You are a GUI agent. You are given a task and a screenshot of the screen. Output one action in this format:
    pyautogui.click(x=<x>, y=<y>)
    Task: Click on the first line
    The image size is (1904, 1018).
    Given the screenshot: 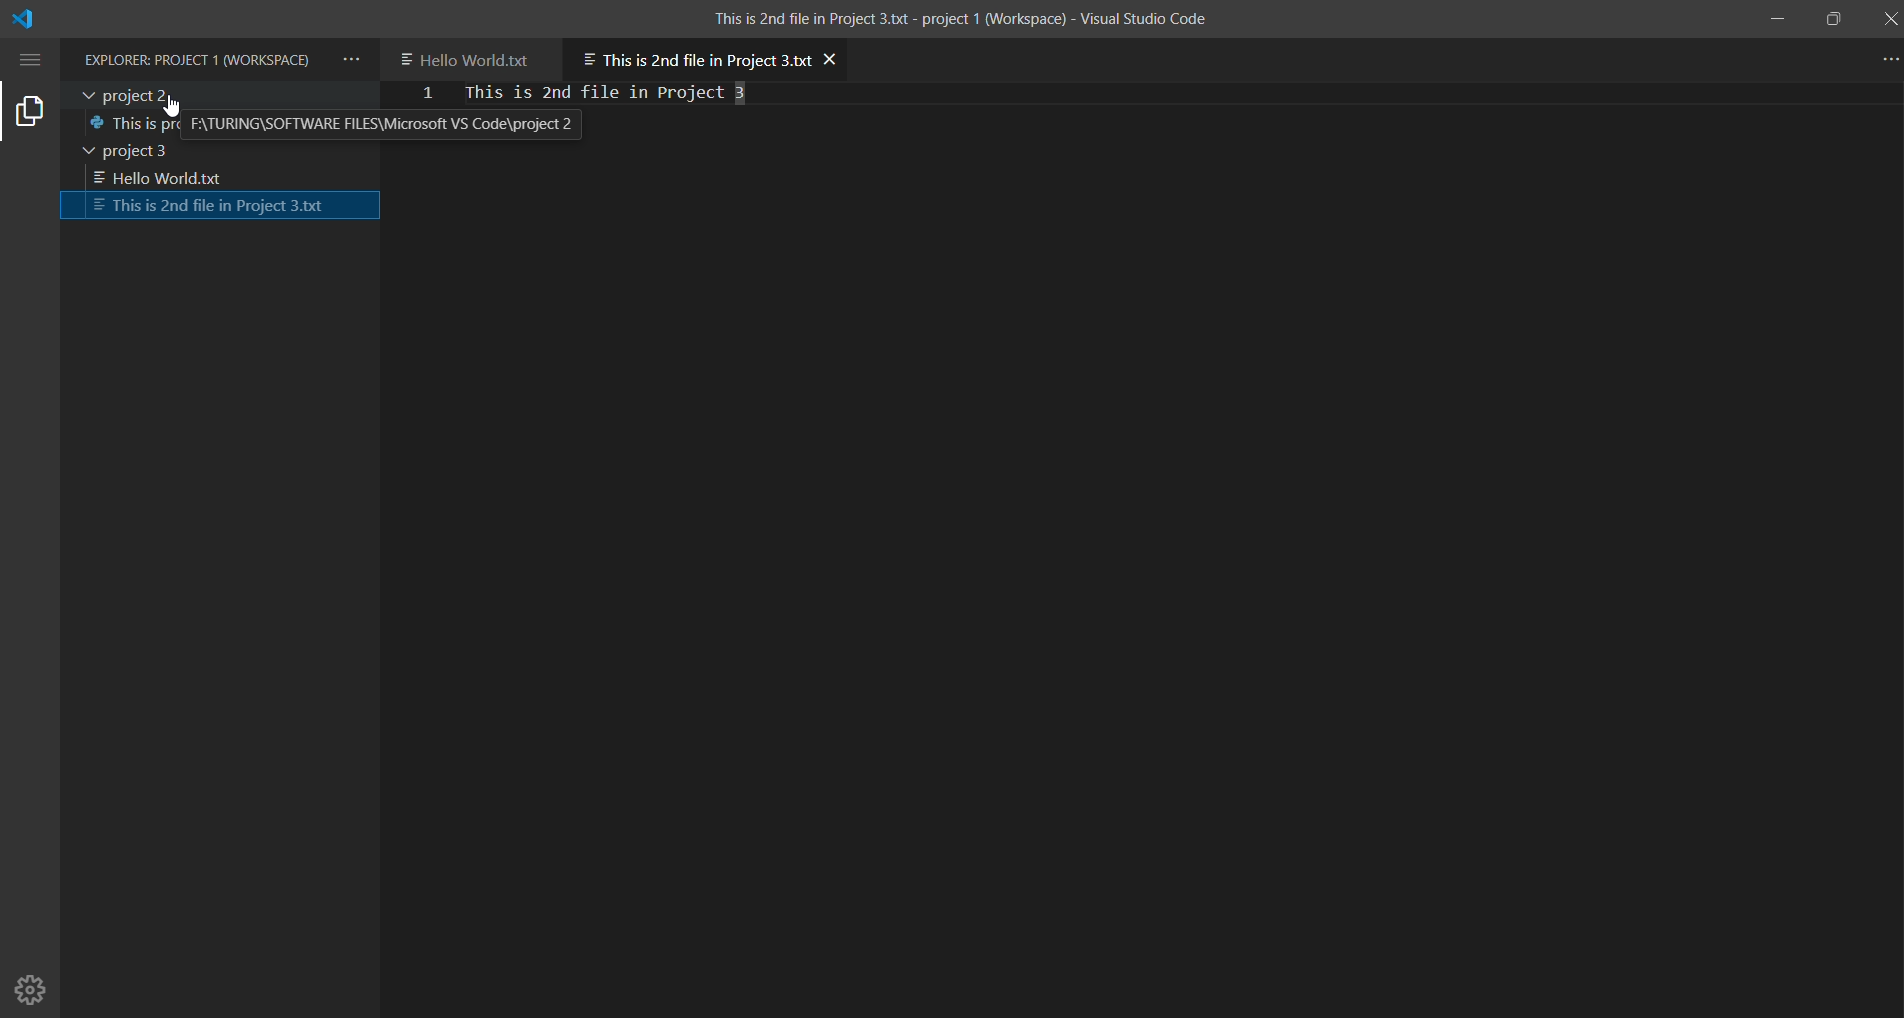 What is the action you would take?
    pyautogui.click(x=428, y=96)
    